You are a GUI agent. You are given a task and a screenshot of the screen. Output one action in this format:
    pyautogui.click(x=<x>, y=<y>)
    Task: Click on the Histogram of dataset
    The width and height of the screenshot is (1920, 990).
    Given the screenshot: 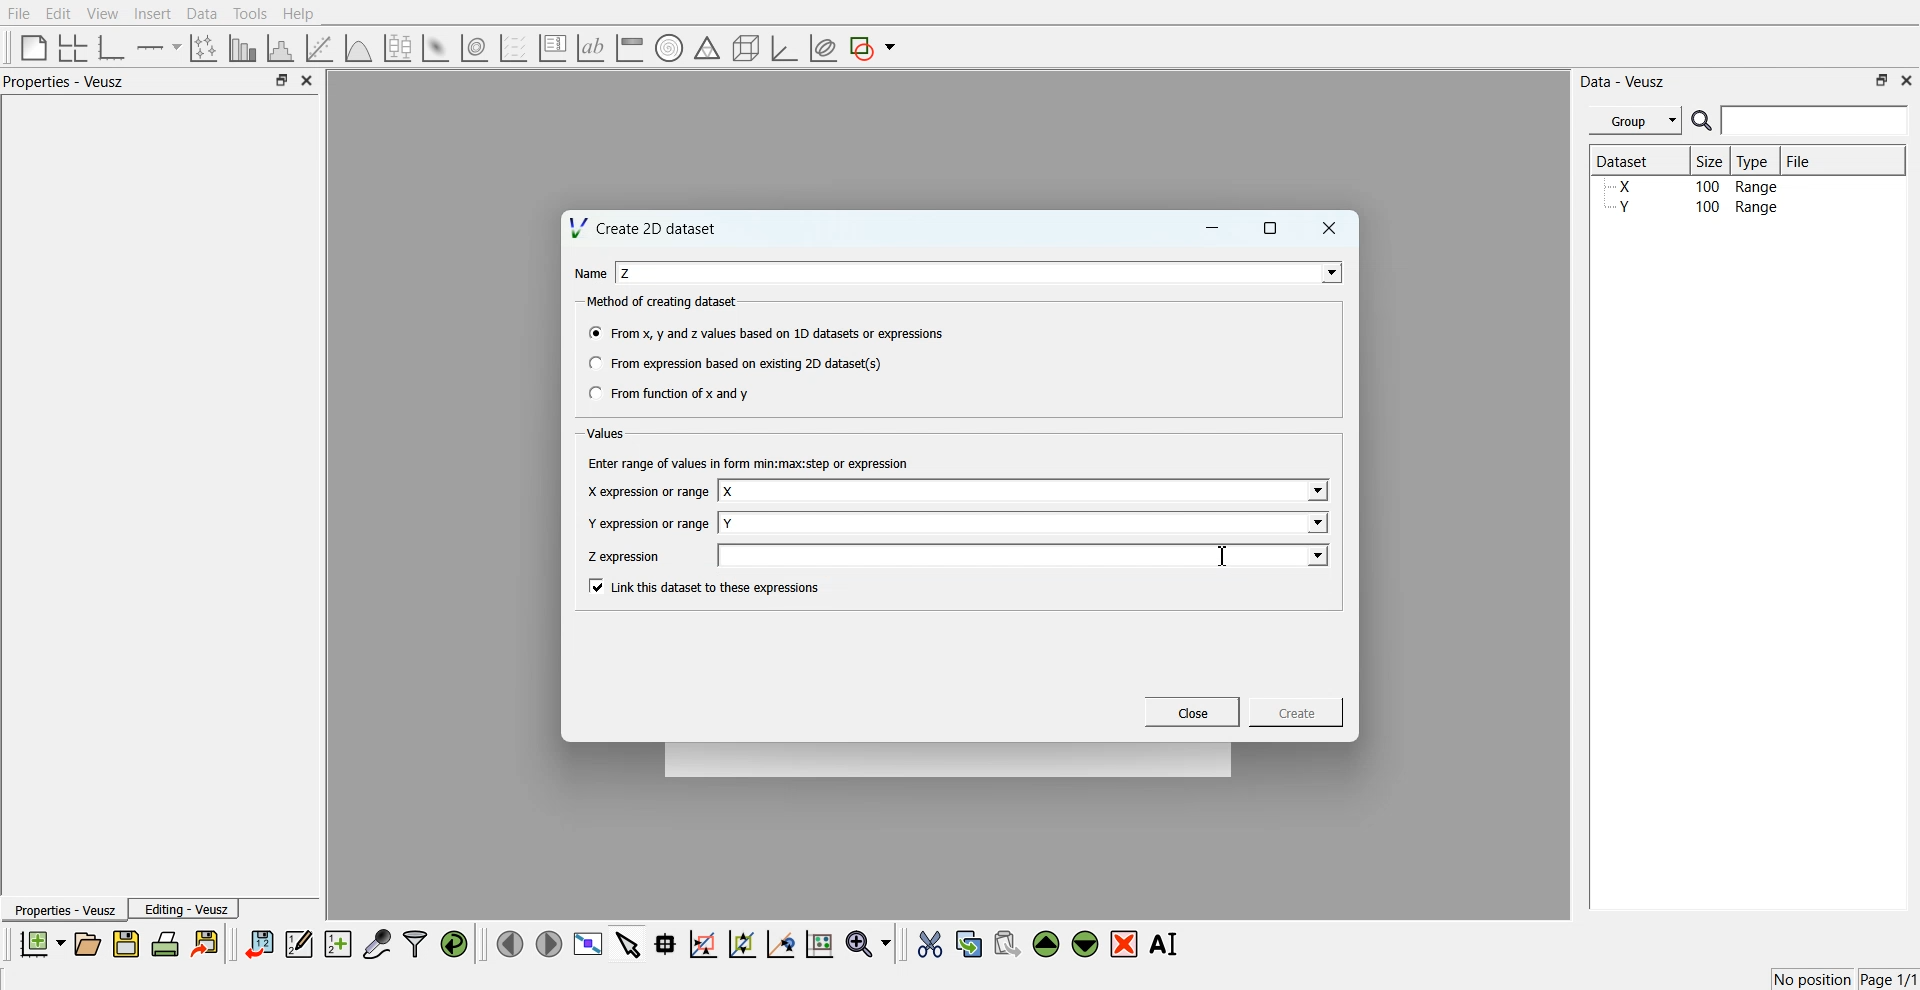 What is the action you would take?
    pyautogui.click(x=278, y=49)
    